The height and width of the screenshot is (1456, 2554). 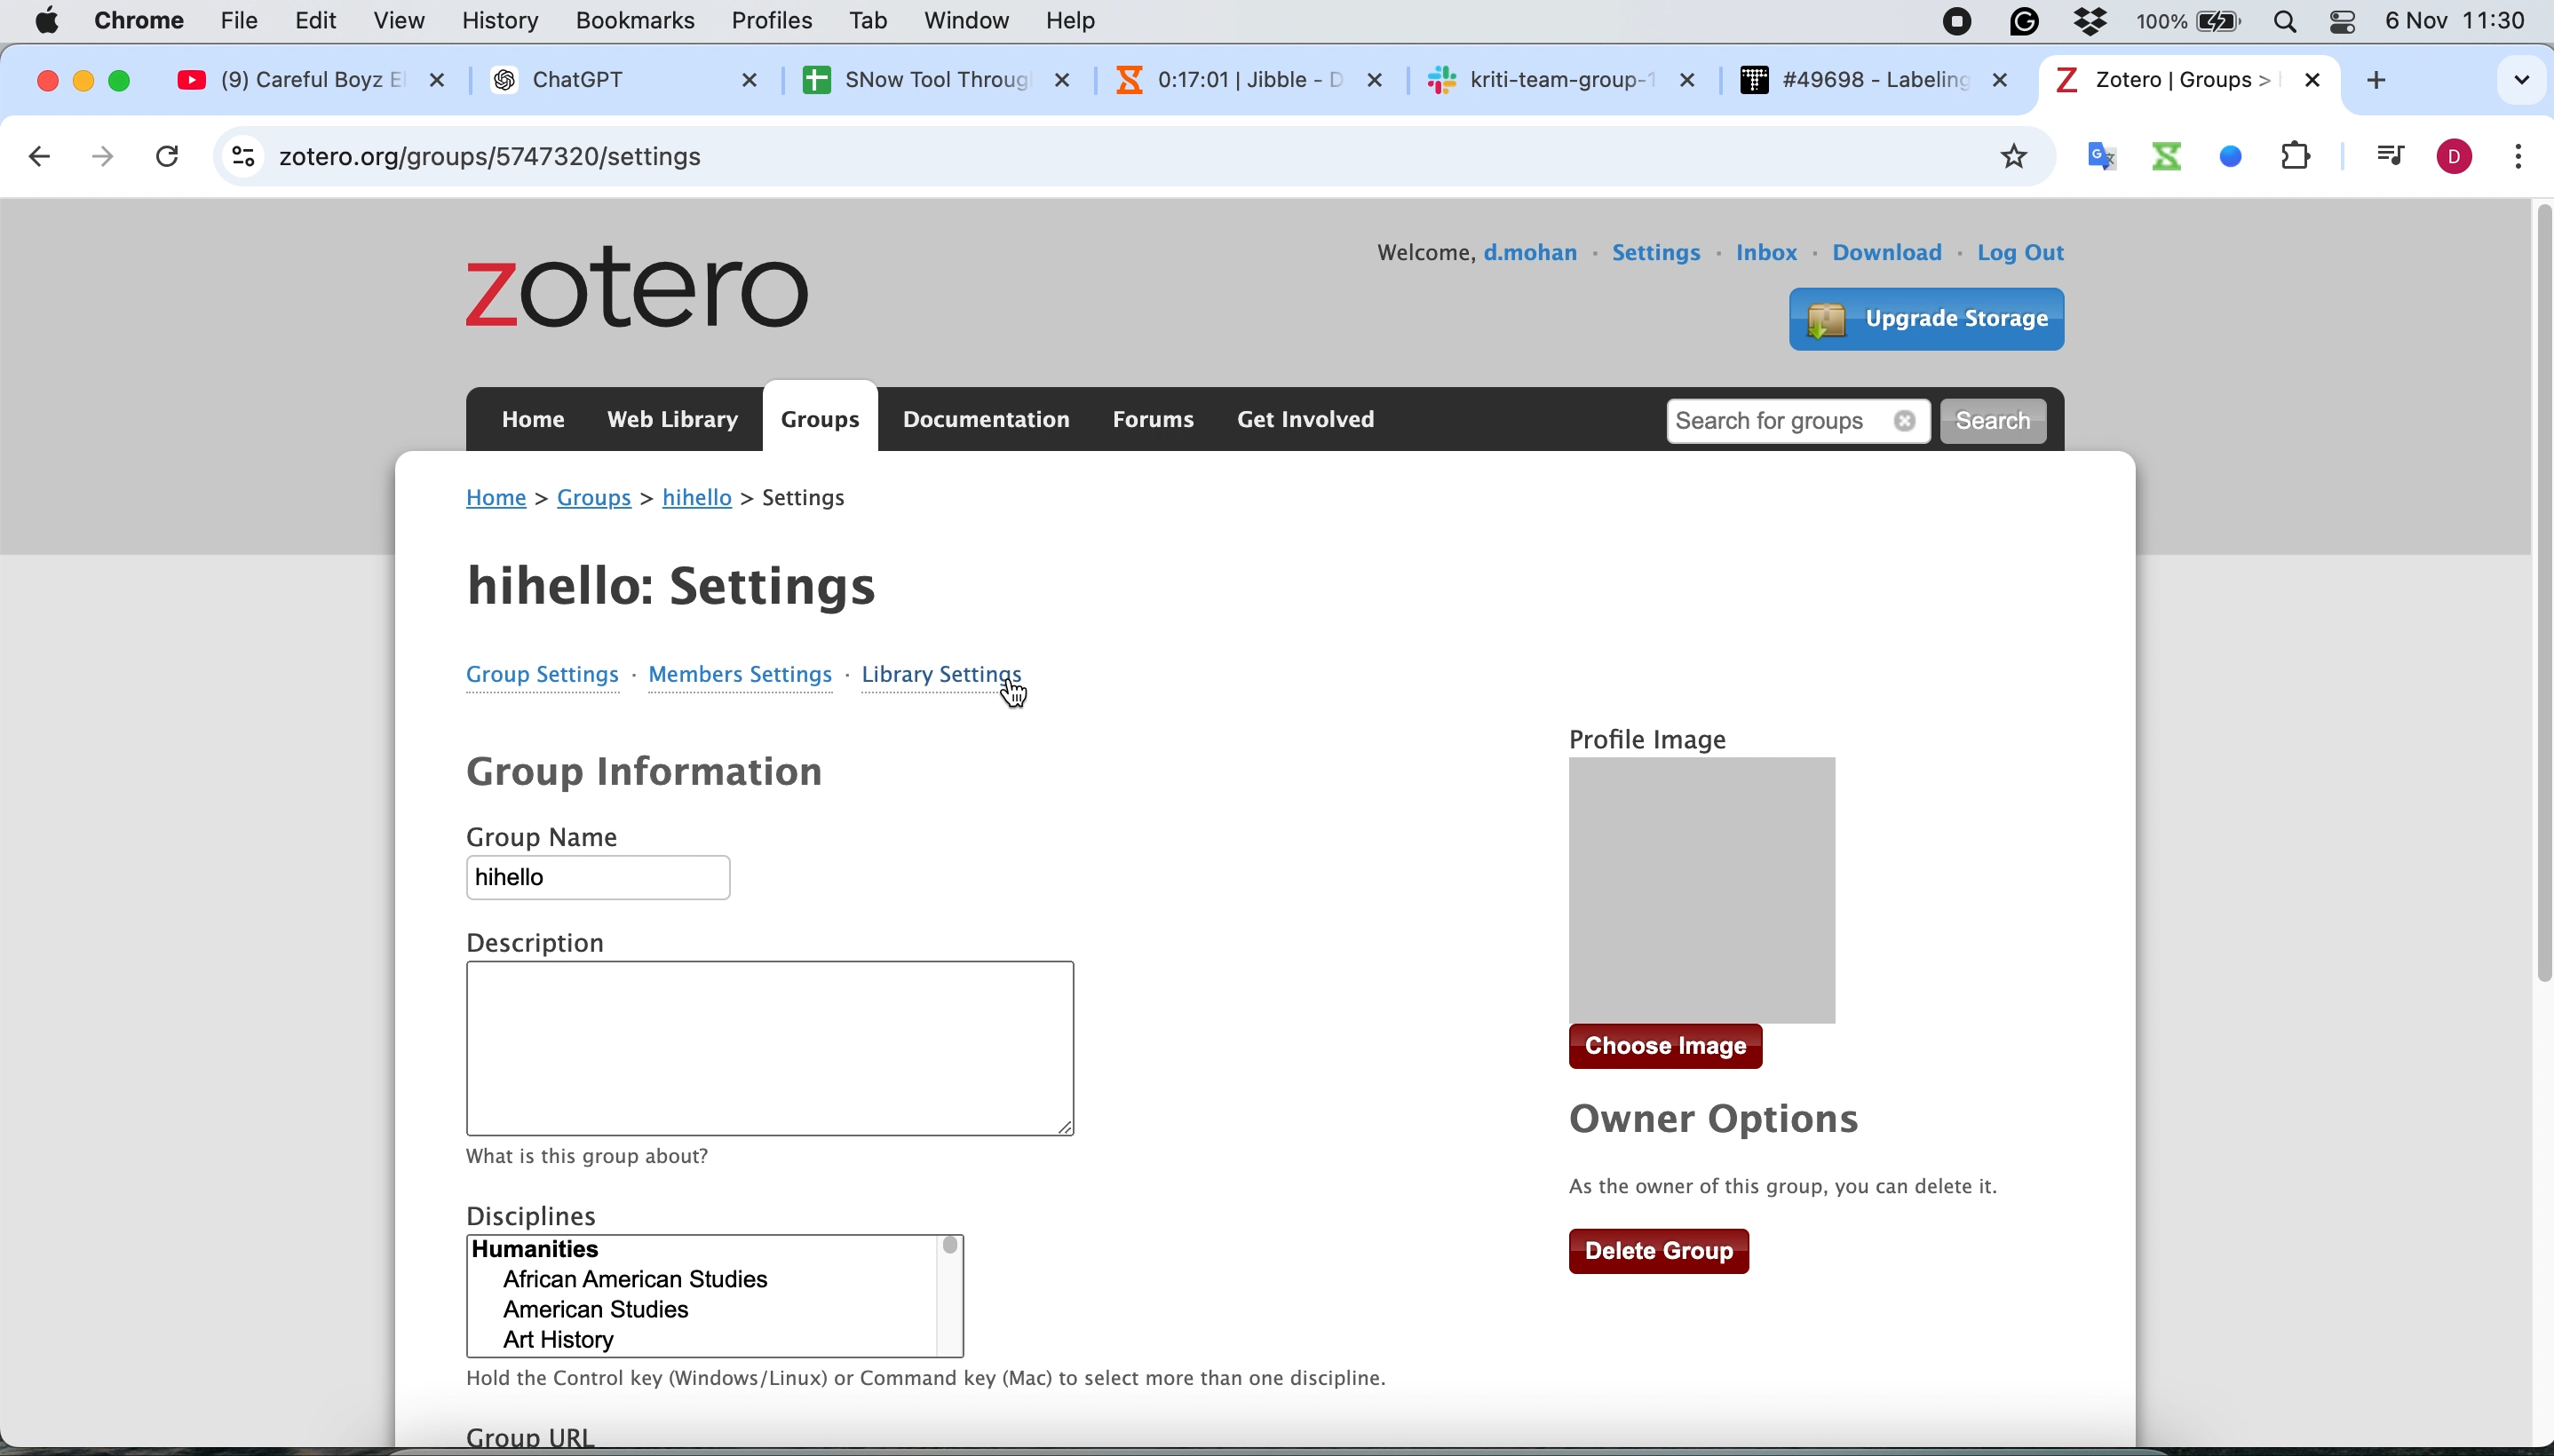 I want to click on cancel, so click(x=173, y=156).